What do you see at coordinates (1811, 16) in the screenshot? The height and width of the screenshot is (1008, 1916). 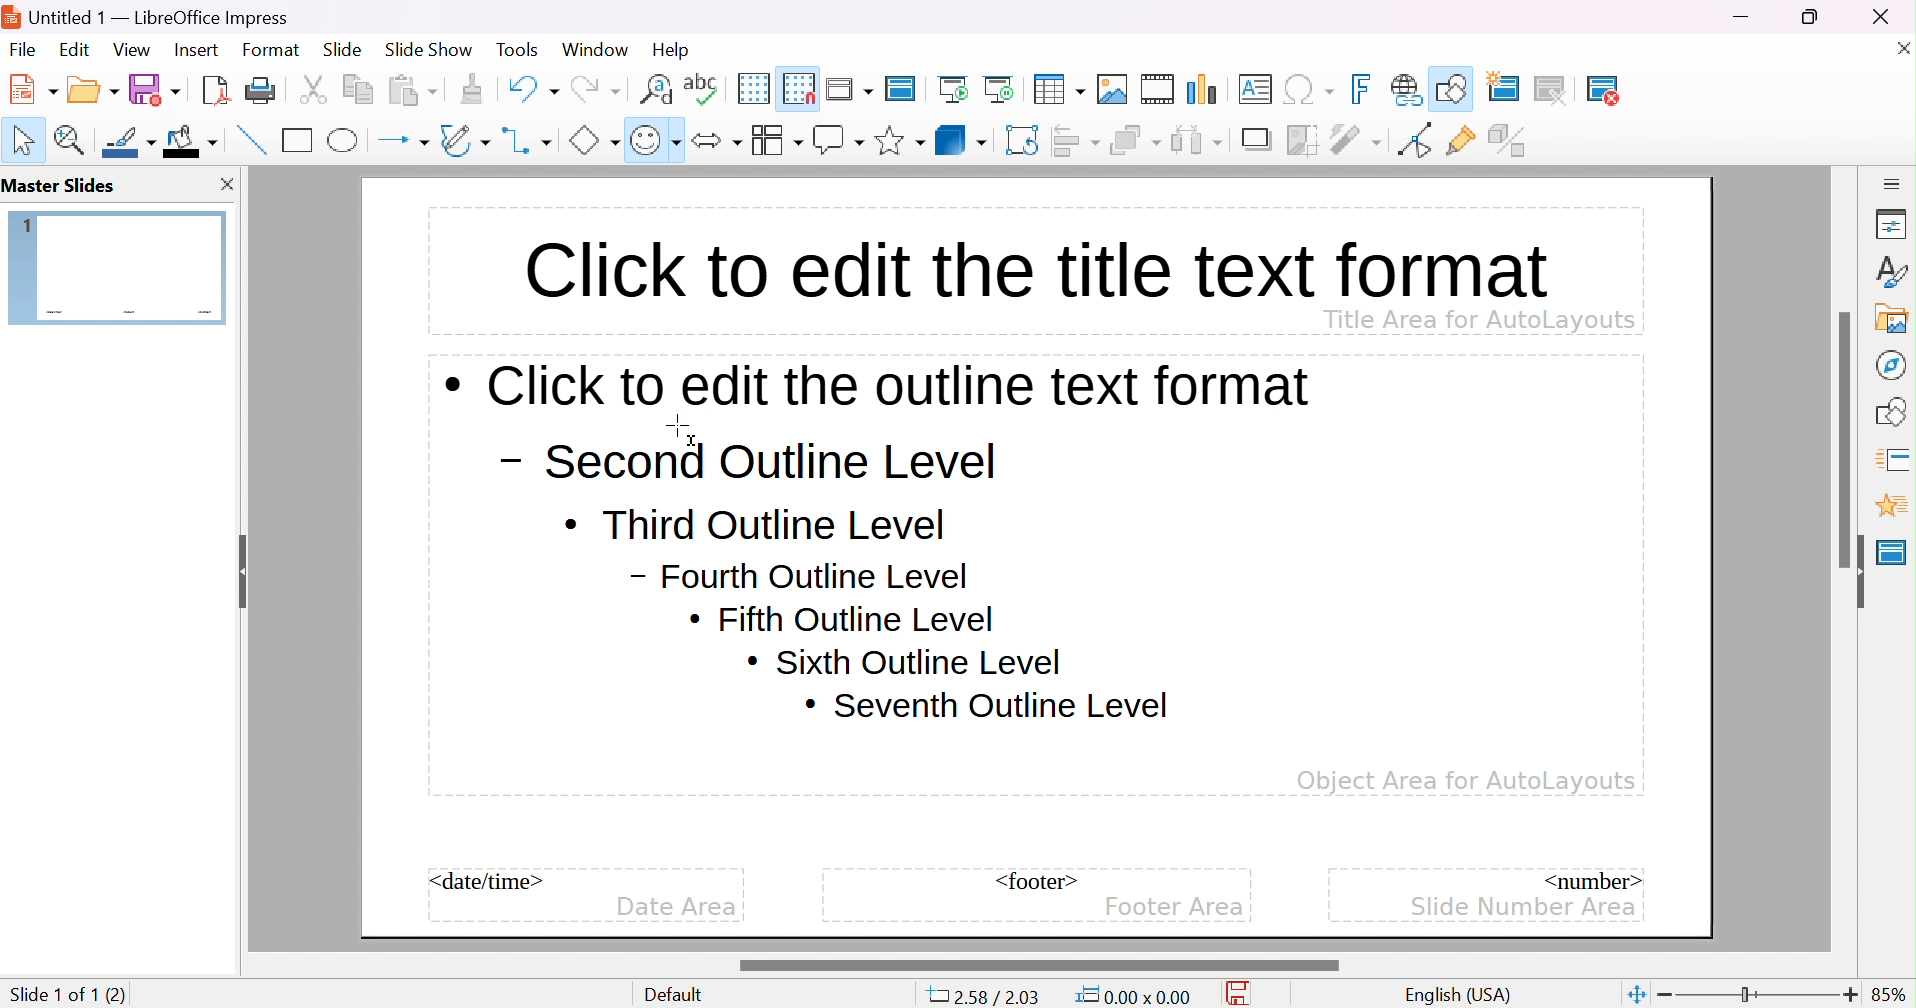 I see `restore down` at bounding box center [1811, 16].